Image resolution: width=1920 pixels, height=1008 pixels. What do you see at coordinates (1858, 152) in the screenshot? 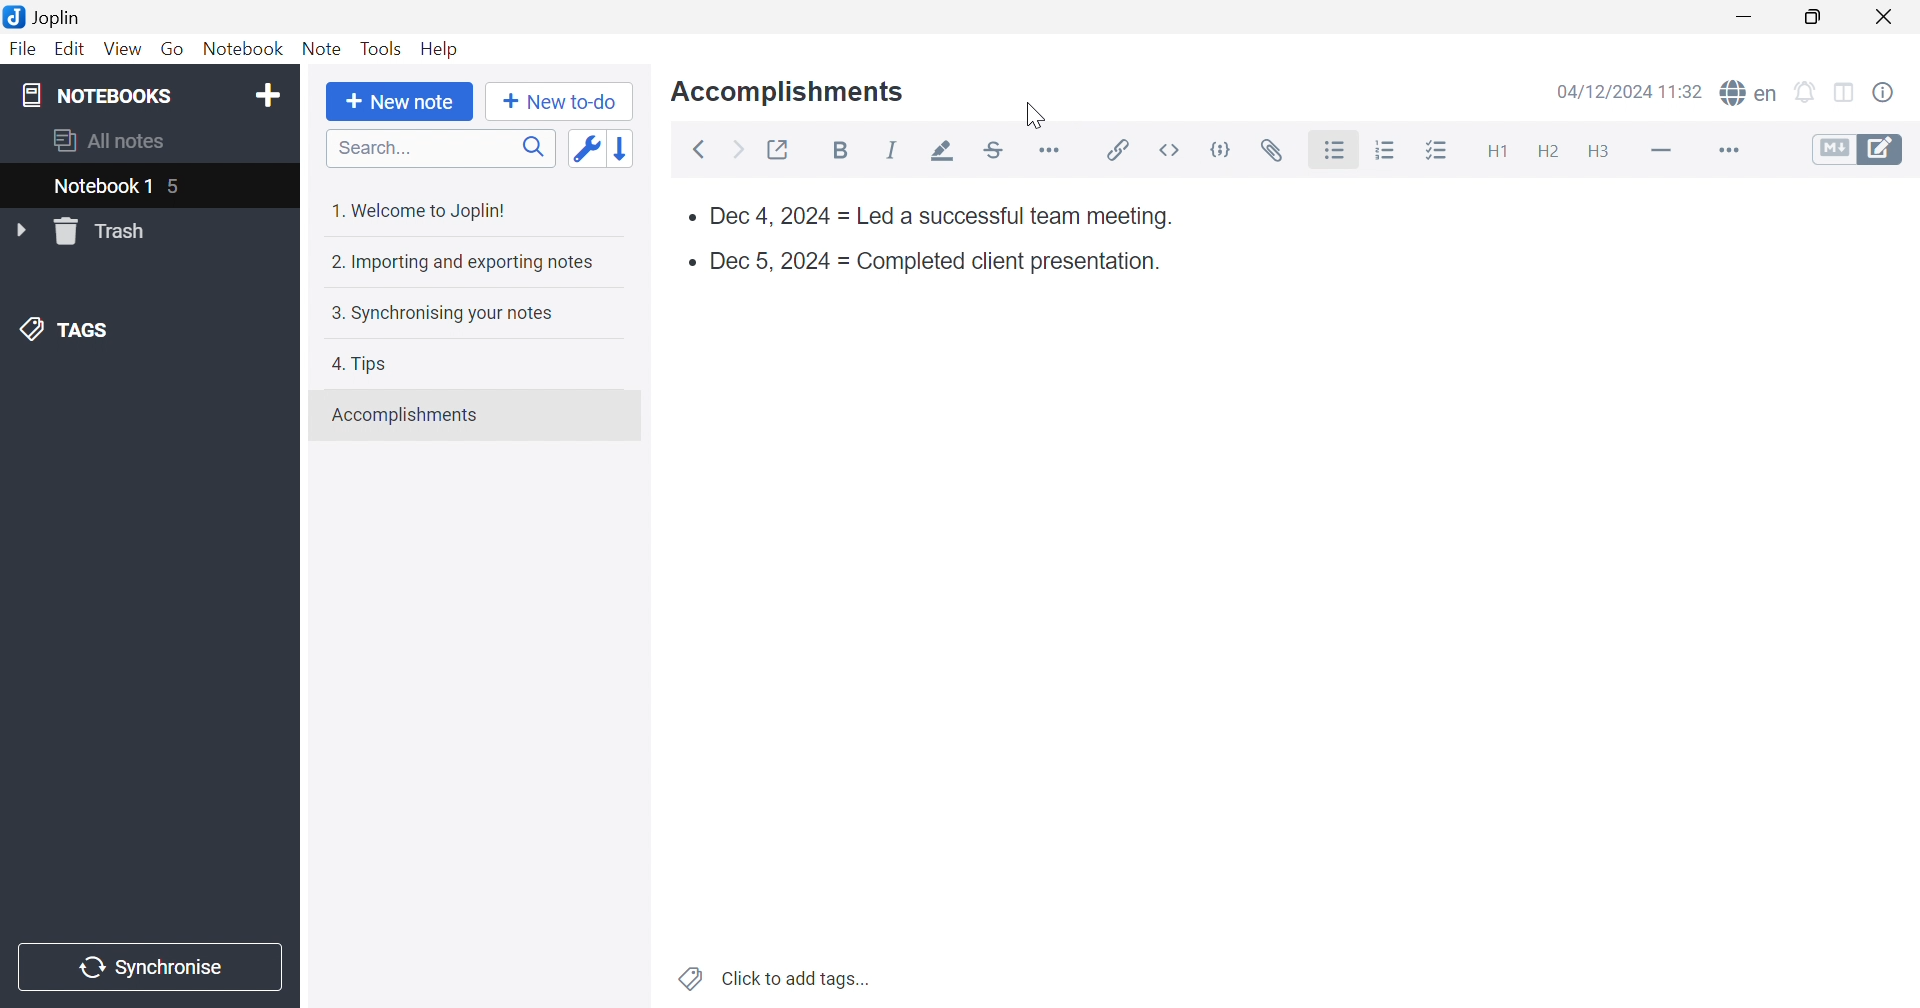
I see `Toggle editors` at bounding box center [1858, 152].